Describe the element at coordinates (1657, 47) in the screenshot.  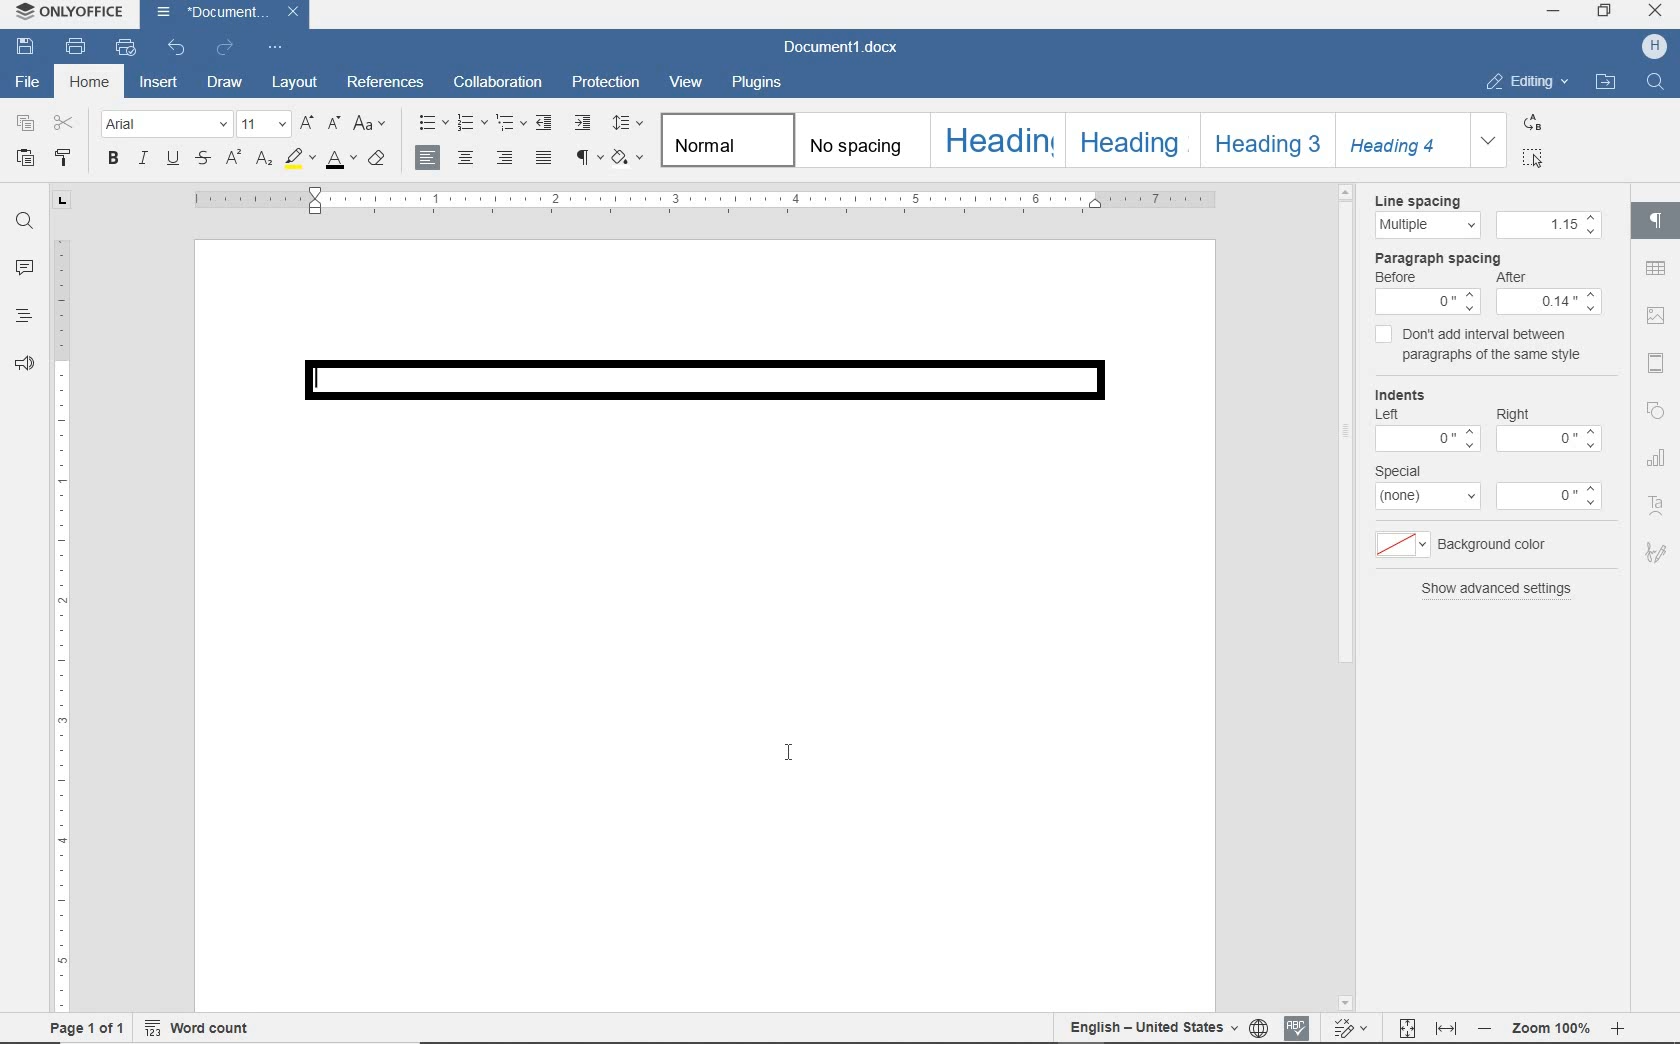
I see `H` at that location.